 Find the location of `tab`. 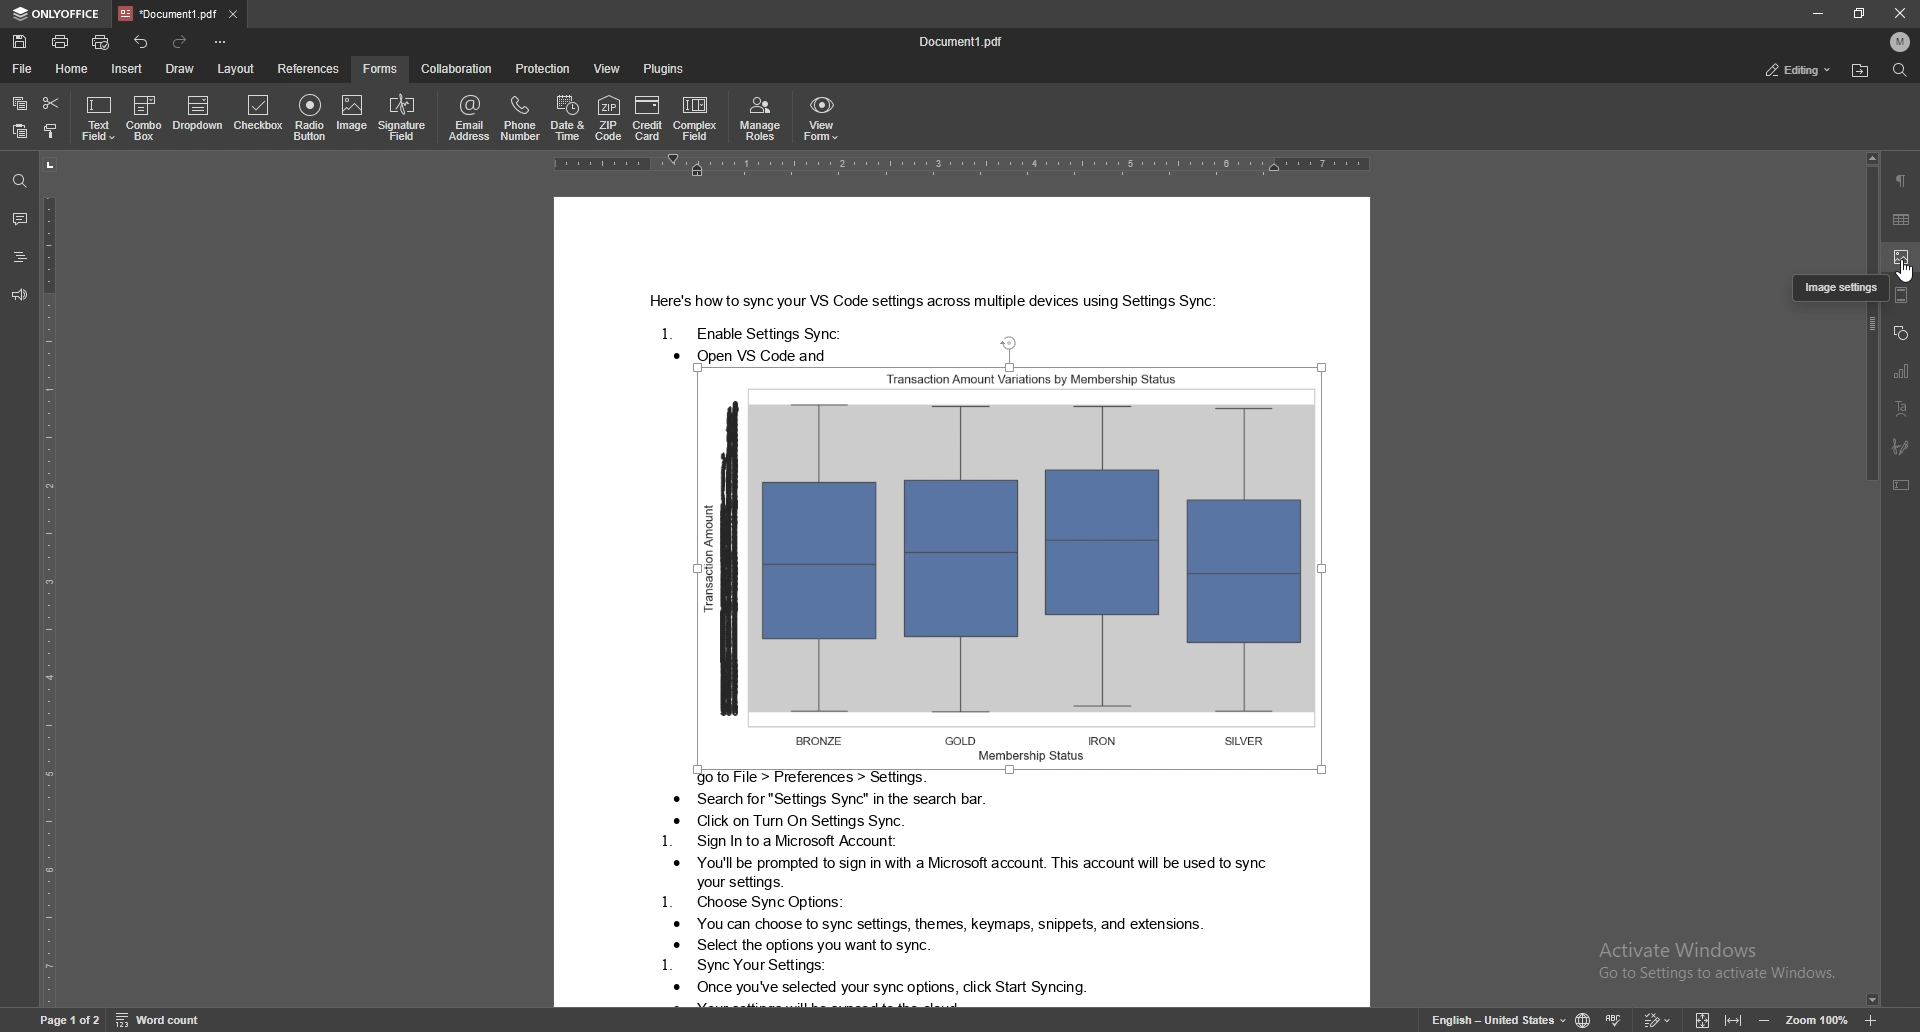

tab is located at coordinates (167, 14).